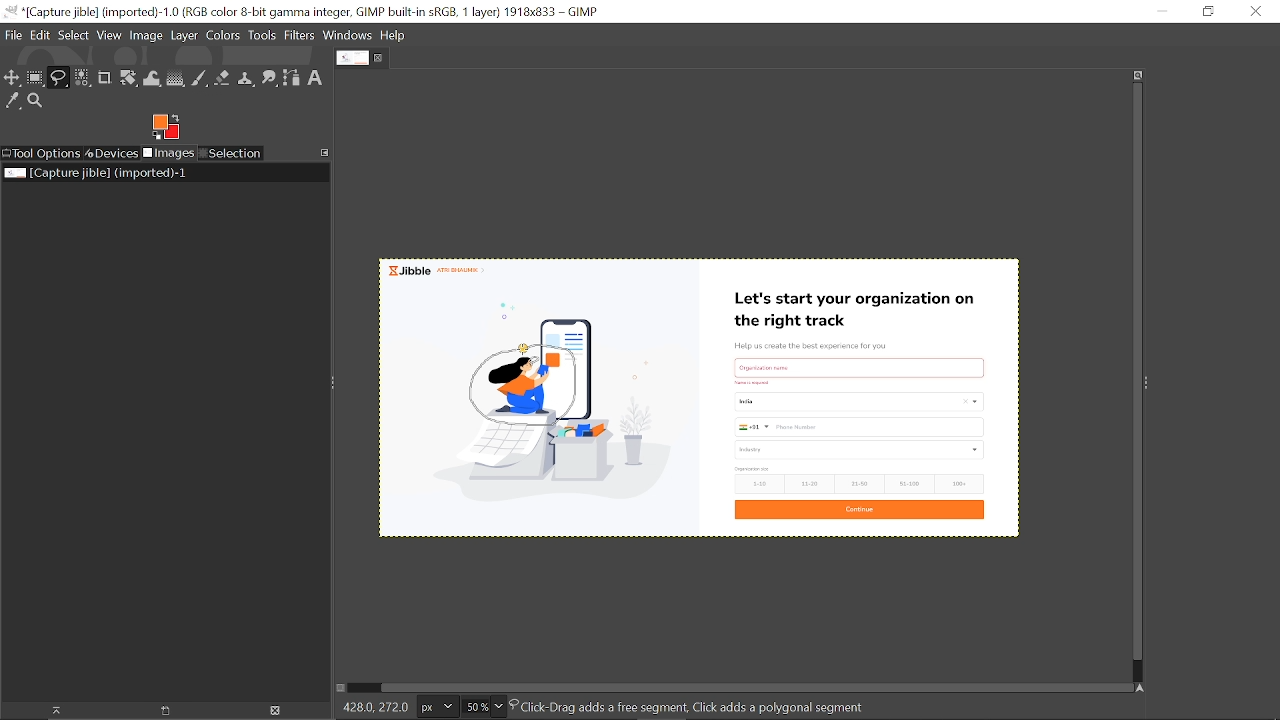 Image resolution: width=1280 pixels, height=720 pixels. What do you see at coordinates (41, 154) in the screenshot?
I see `Tool options` at bounding box center [41, 154].